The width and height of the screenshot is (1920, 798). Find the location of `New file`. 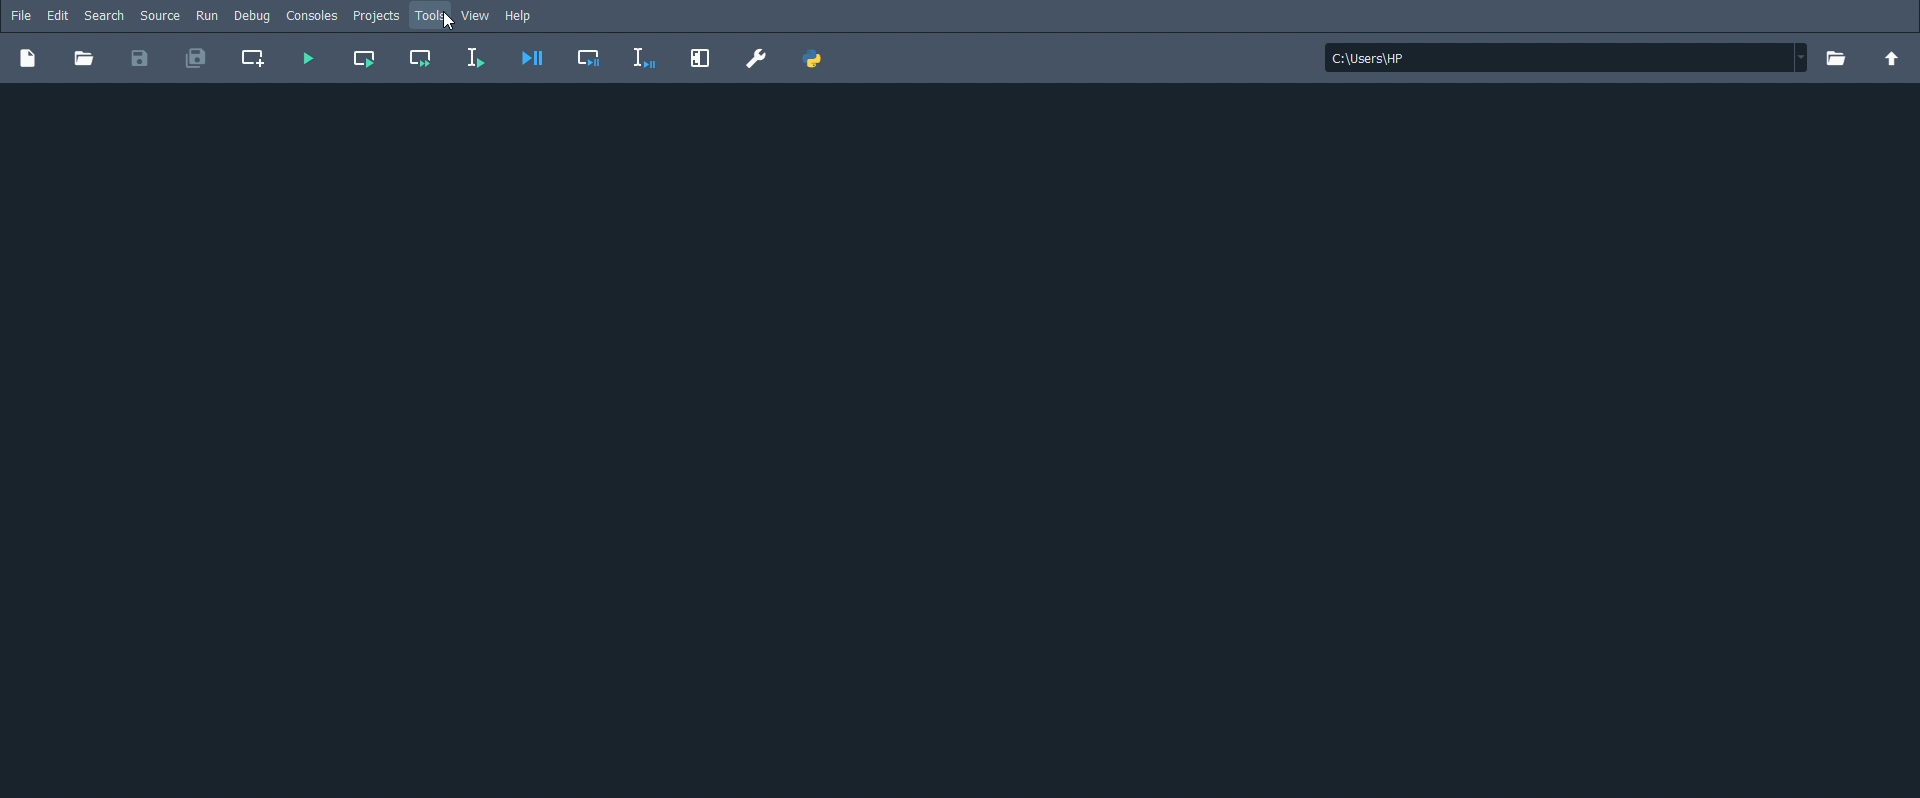

New file is located at coordinates (29, 59).